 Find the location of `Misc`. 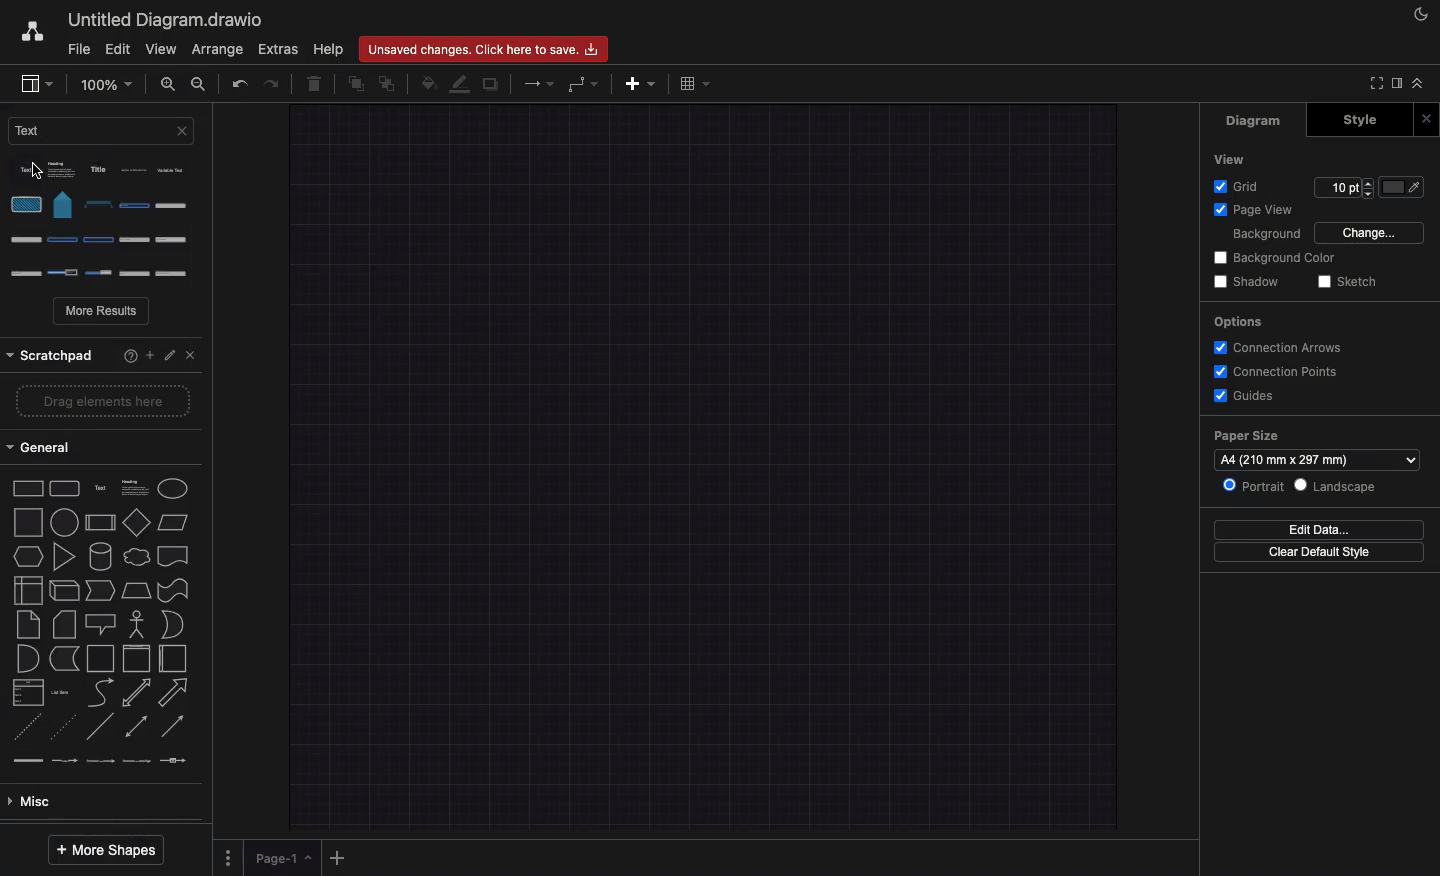

Misc is located at coordinates (33, 804).